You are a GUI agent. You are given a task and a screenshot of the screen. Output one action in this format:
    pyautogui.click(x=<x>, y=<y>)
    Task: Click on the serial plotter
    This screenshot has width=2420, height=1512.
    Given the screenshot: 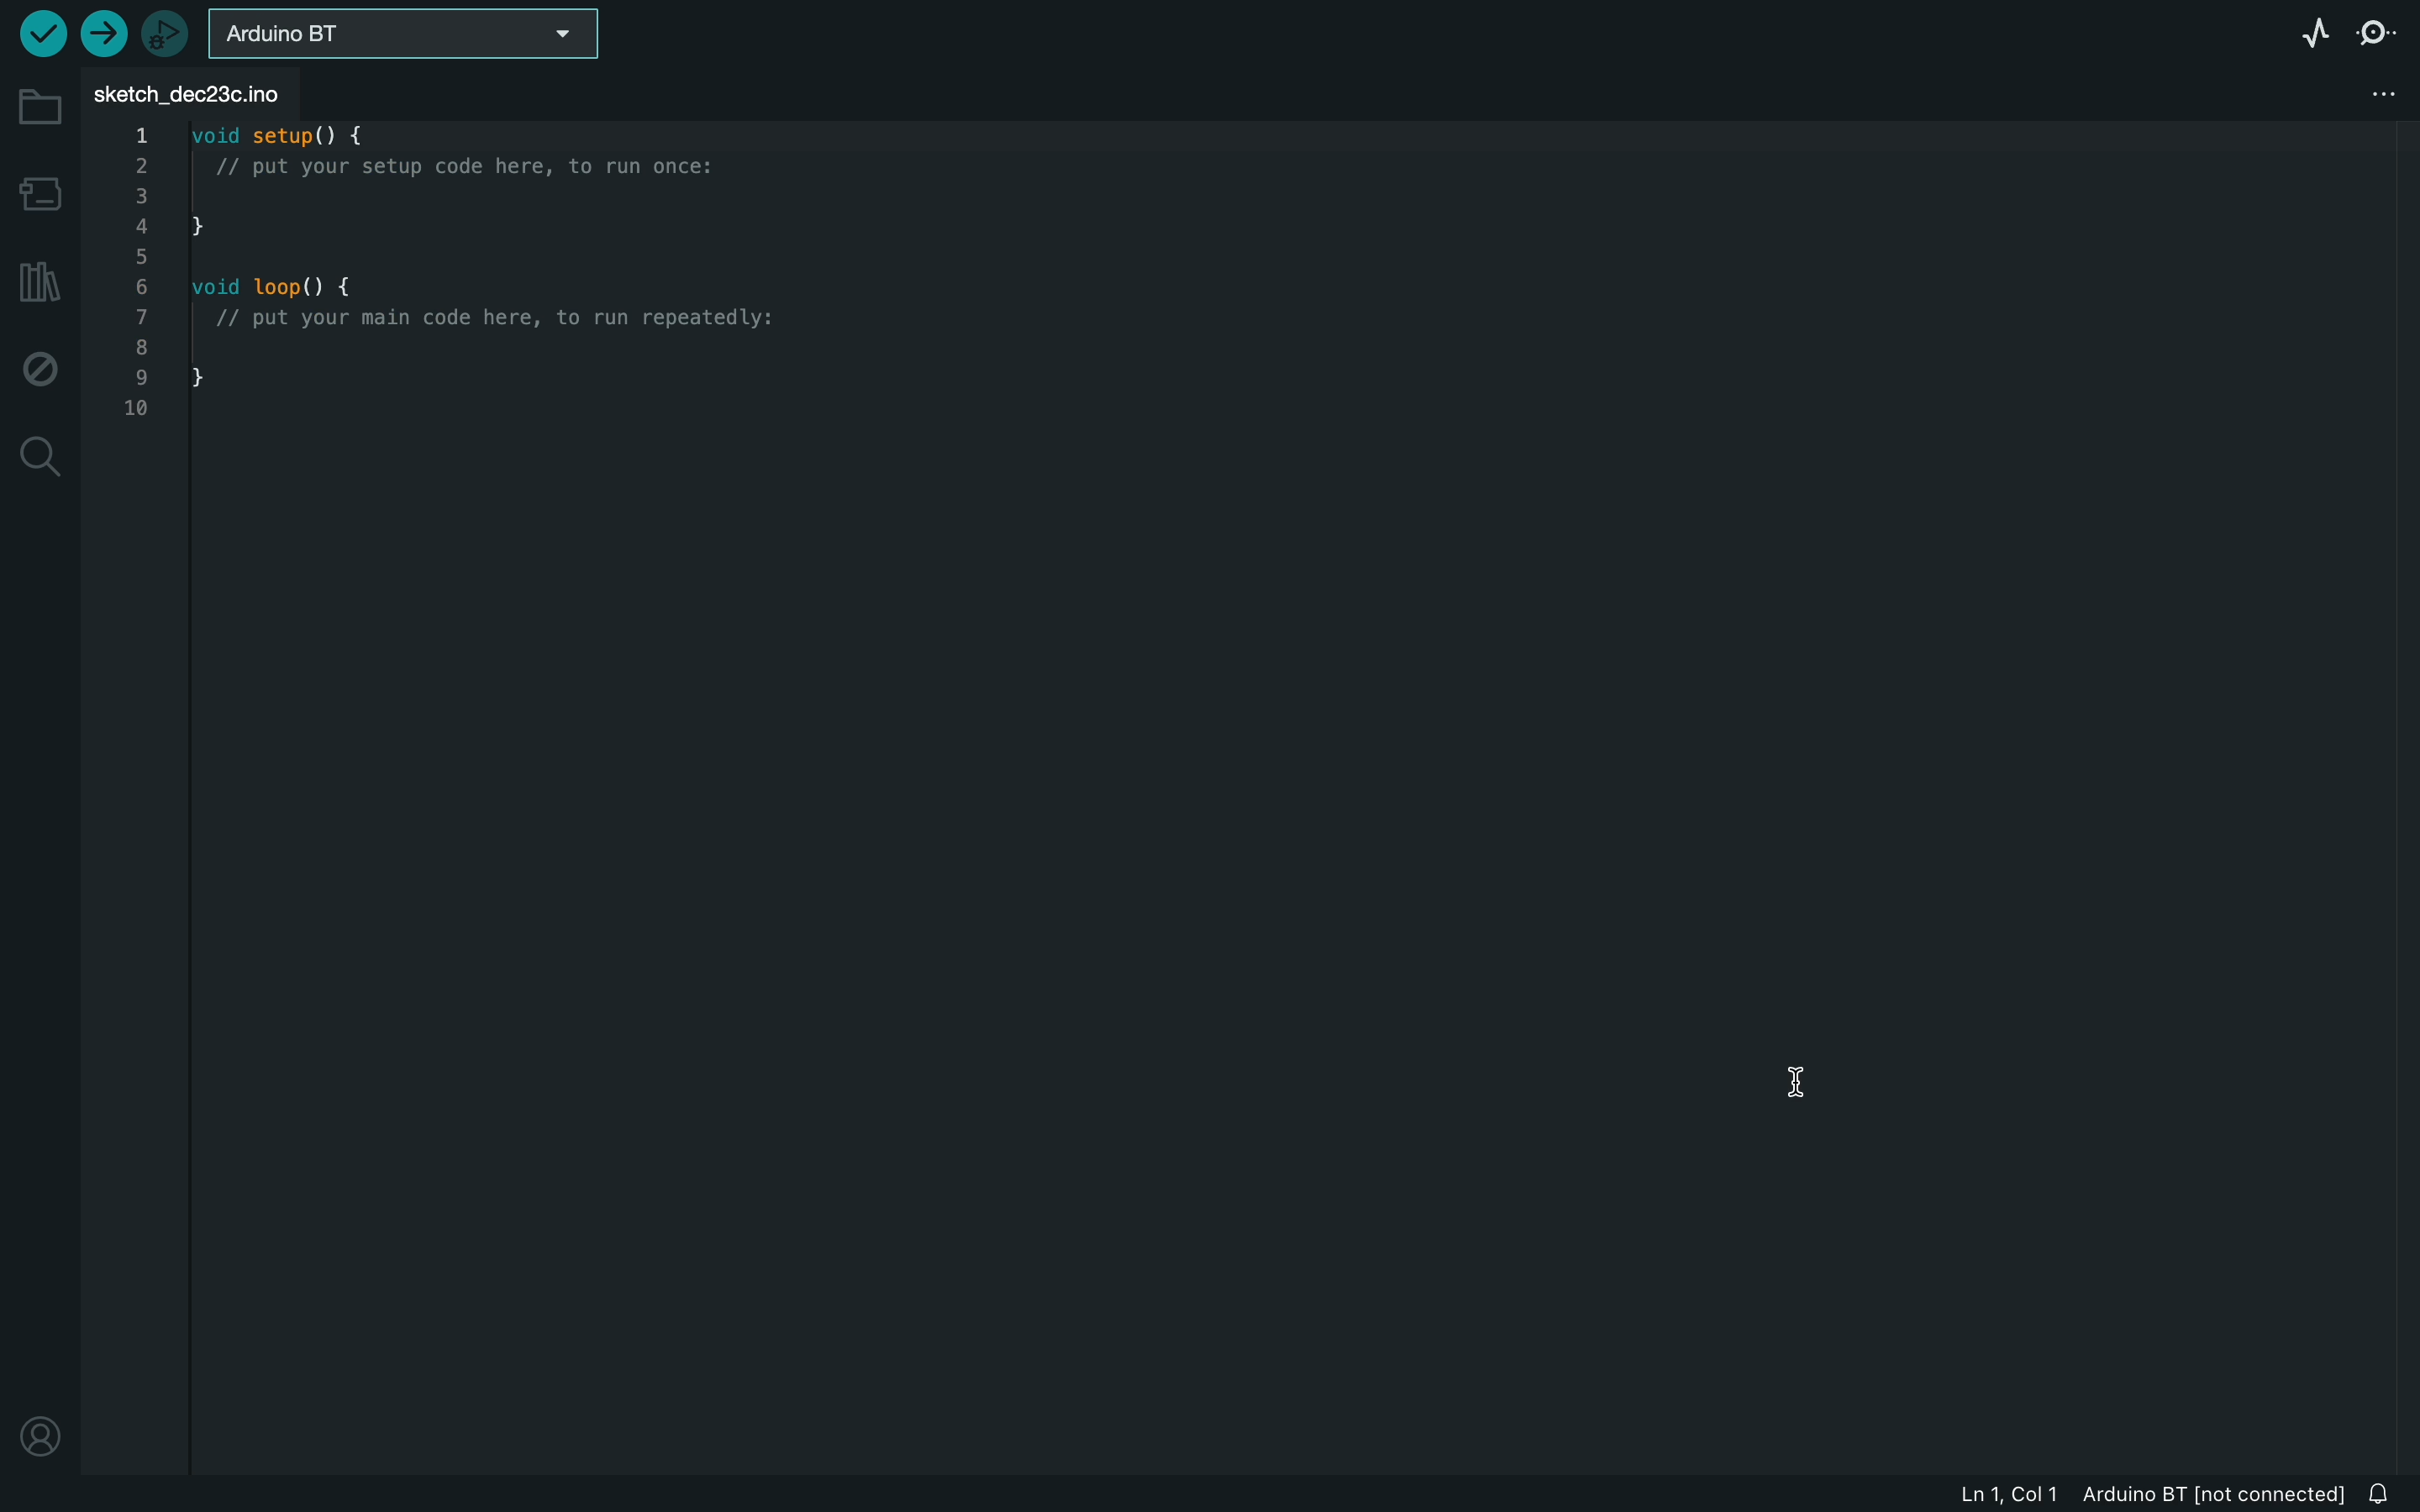 What is the action you would take?
    pyautogui.click(x=2303, y=32)
    